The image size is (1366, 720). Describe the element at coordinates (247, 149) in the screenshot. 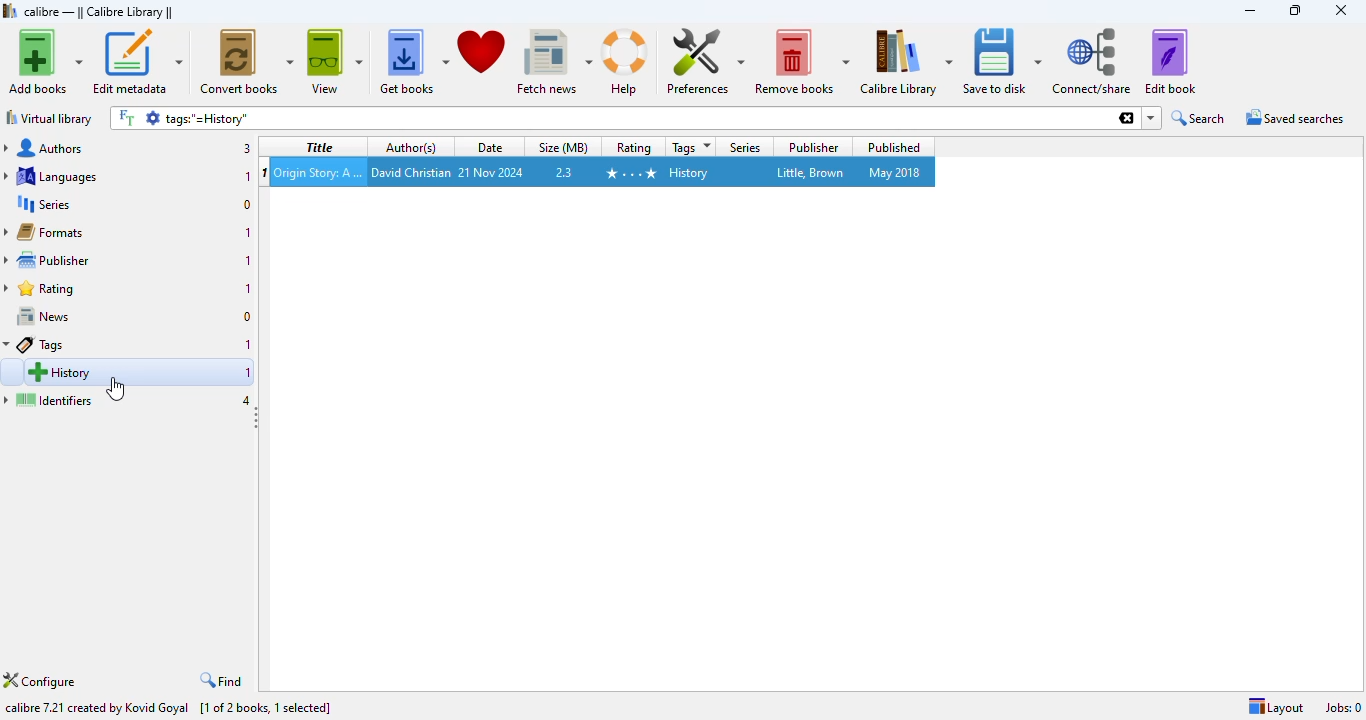

I see `3` at that location.